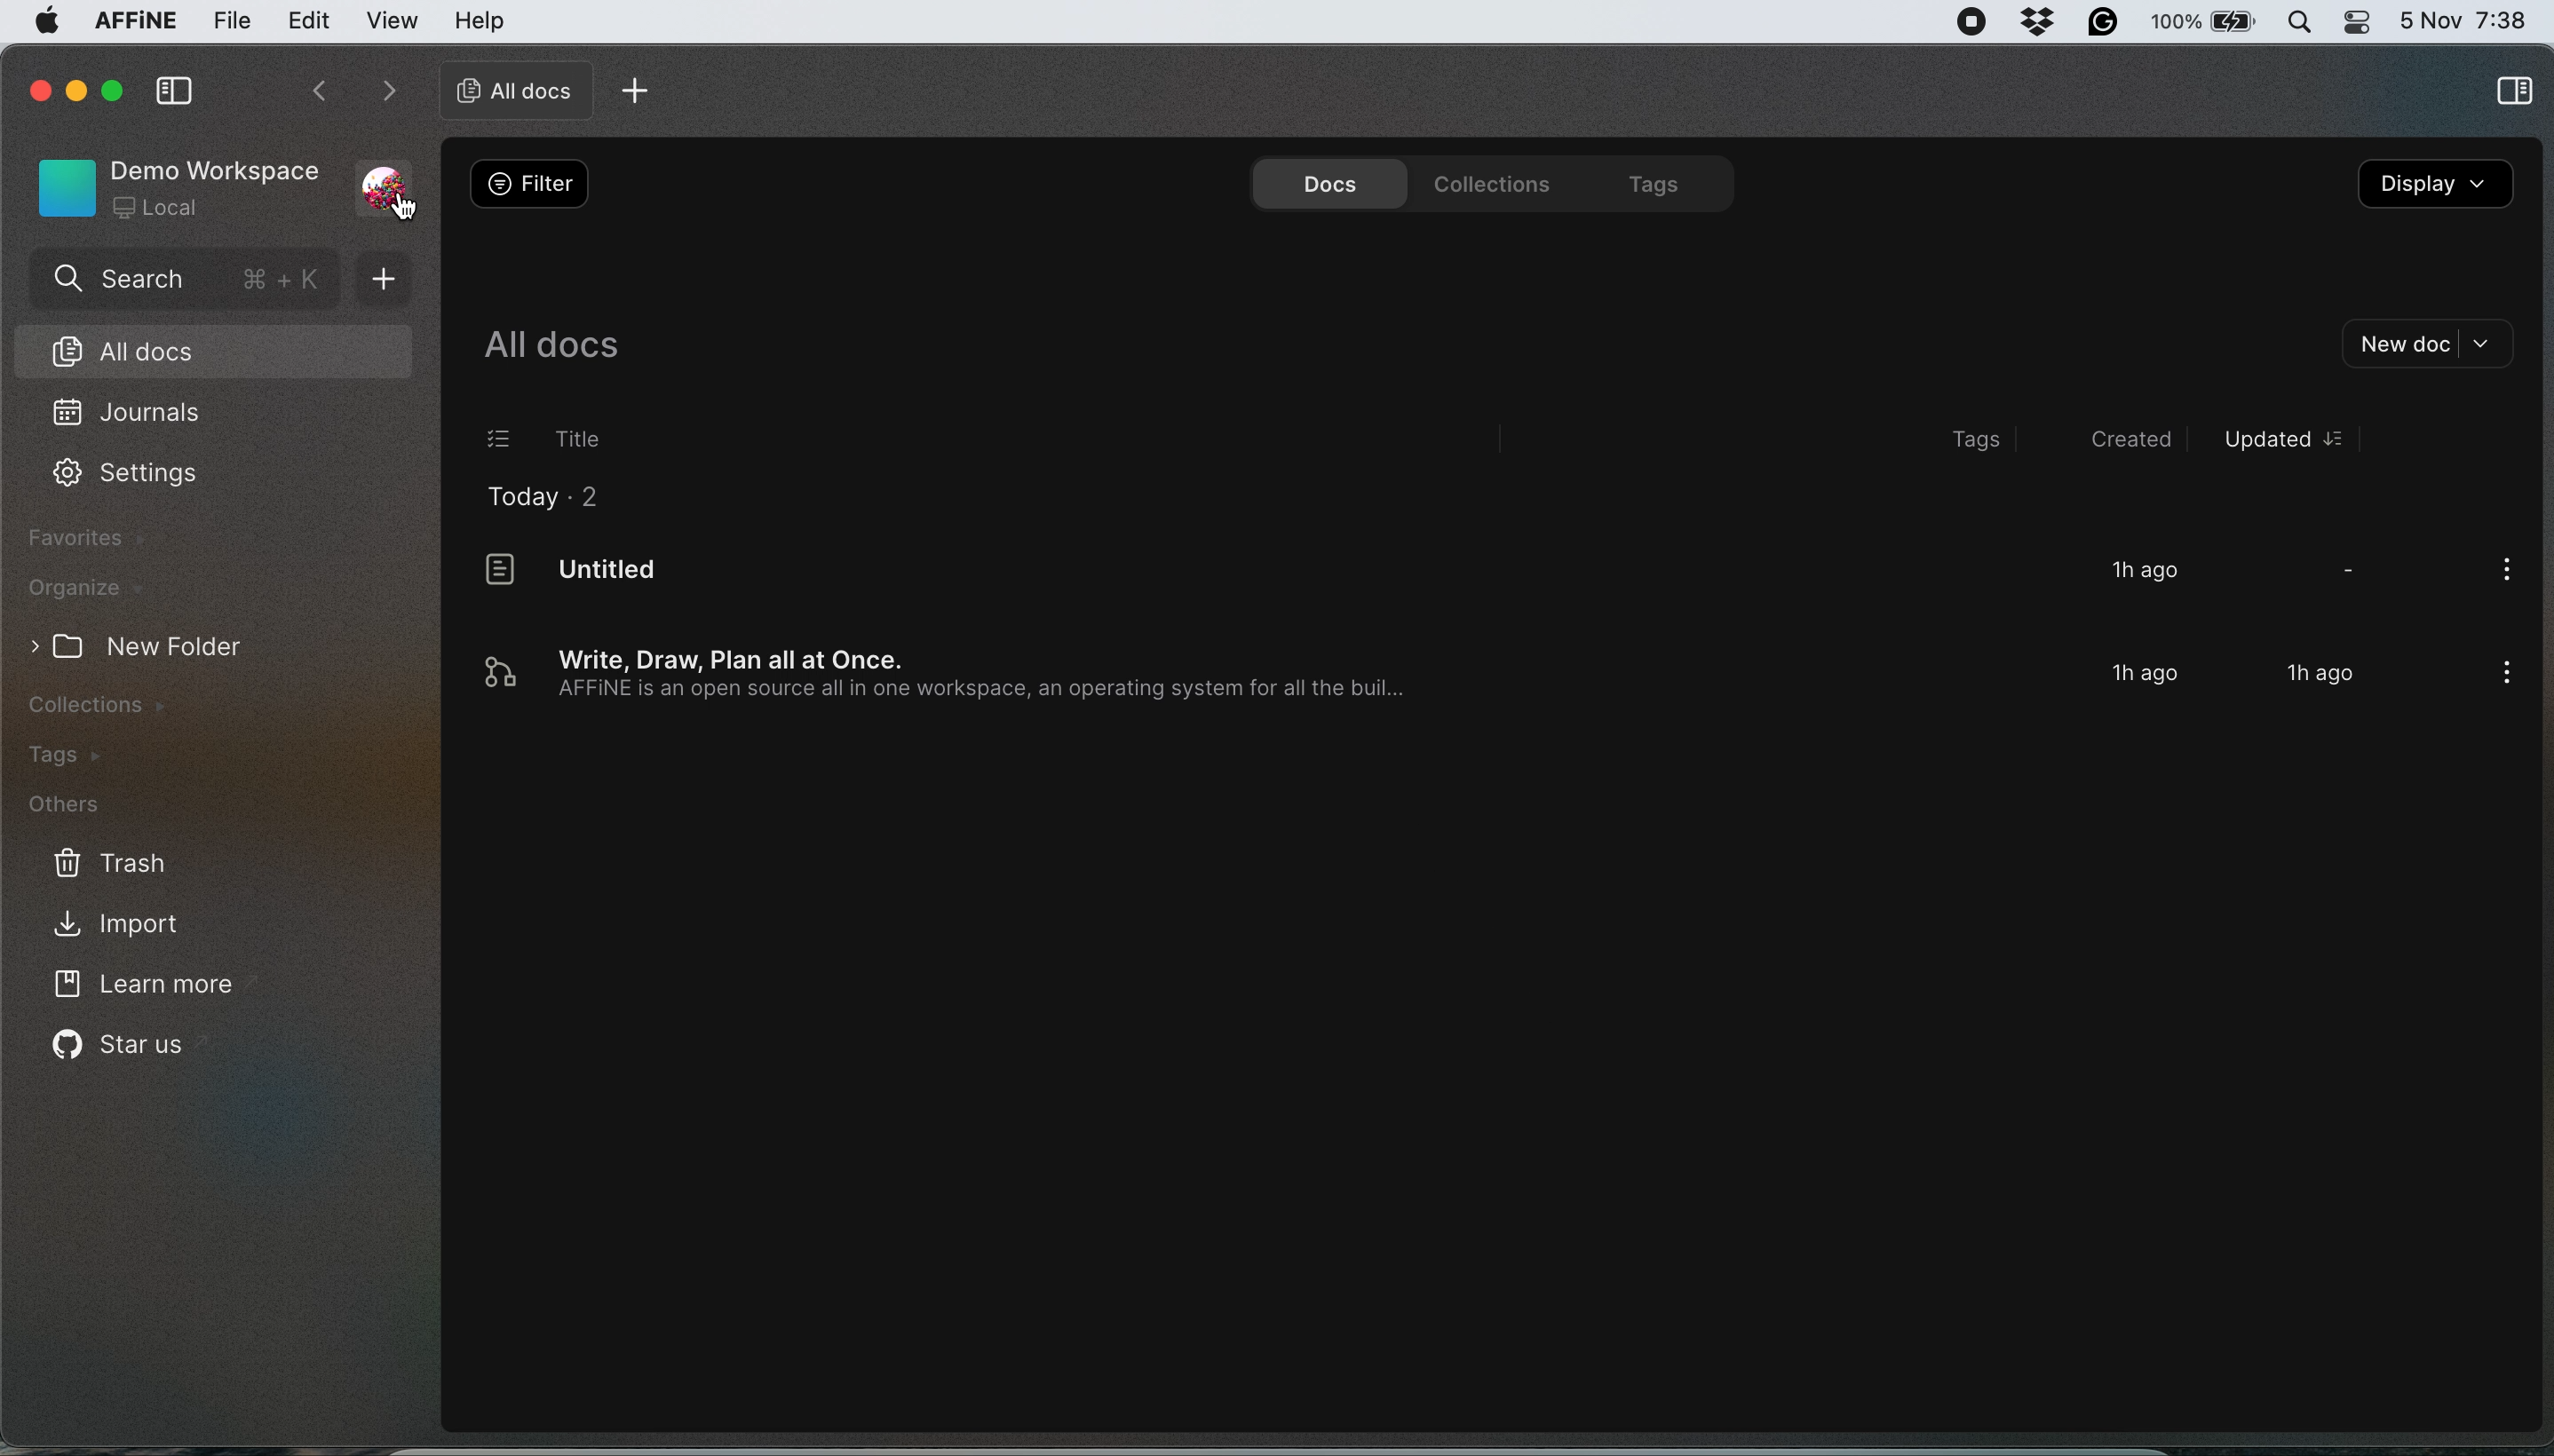 This screenshot has height=1456, width=2554. I want to click on tags, so click(1651, 181).